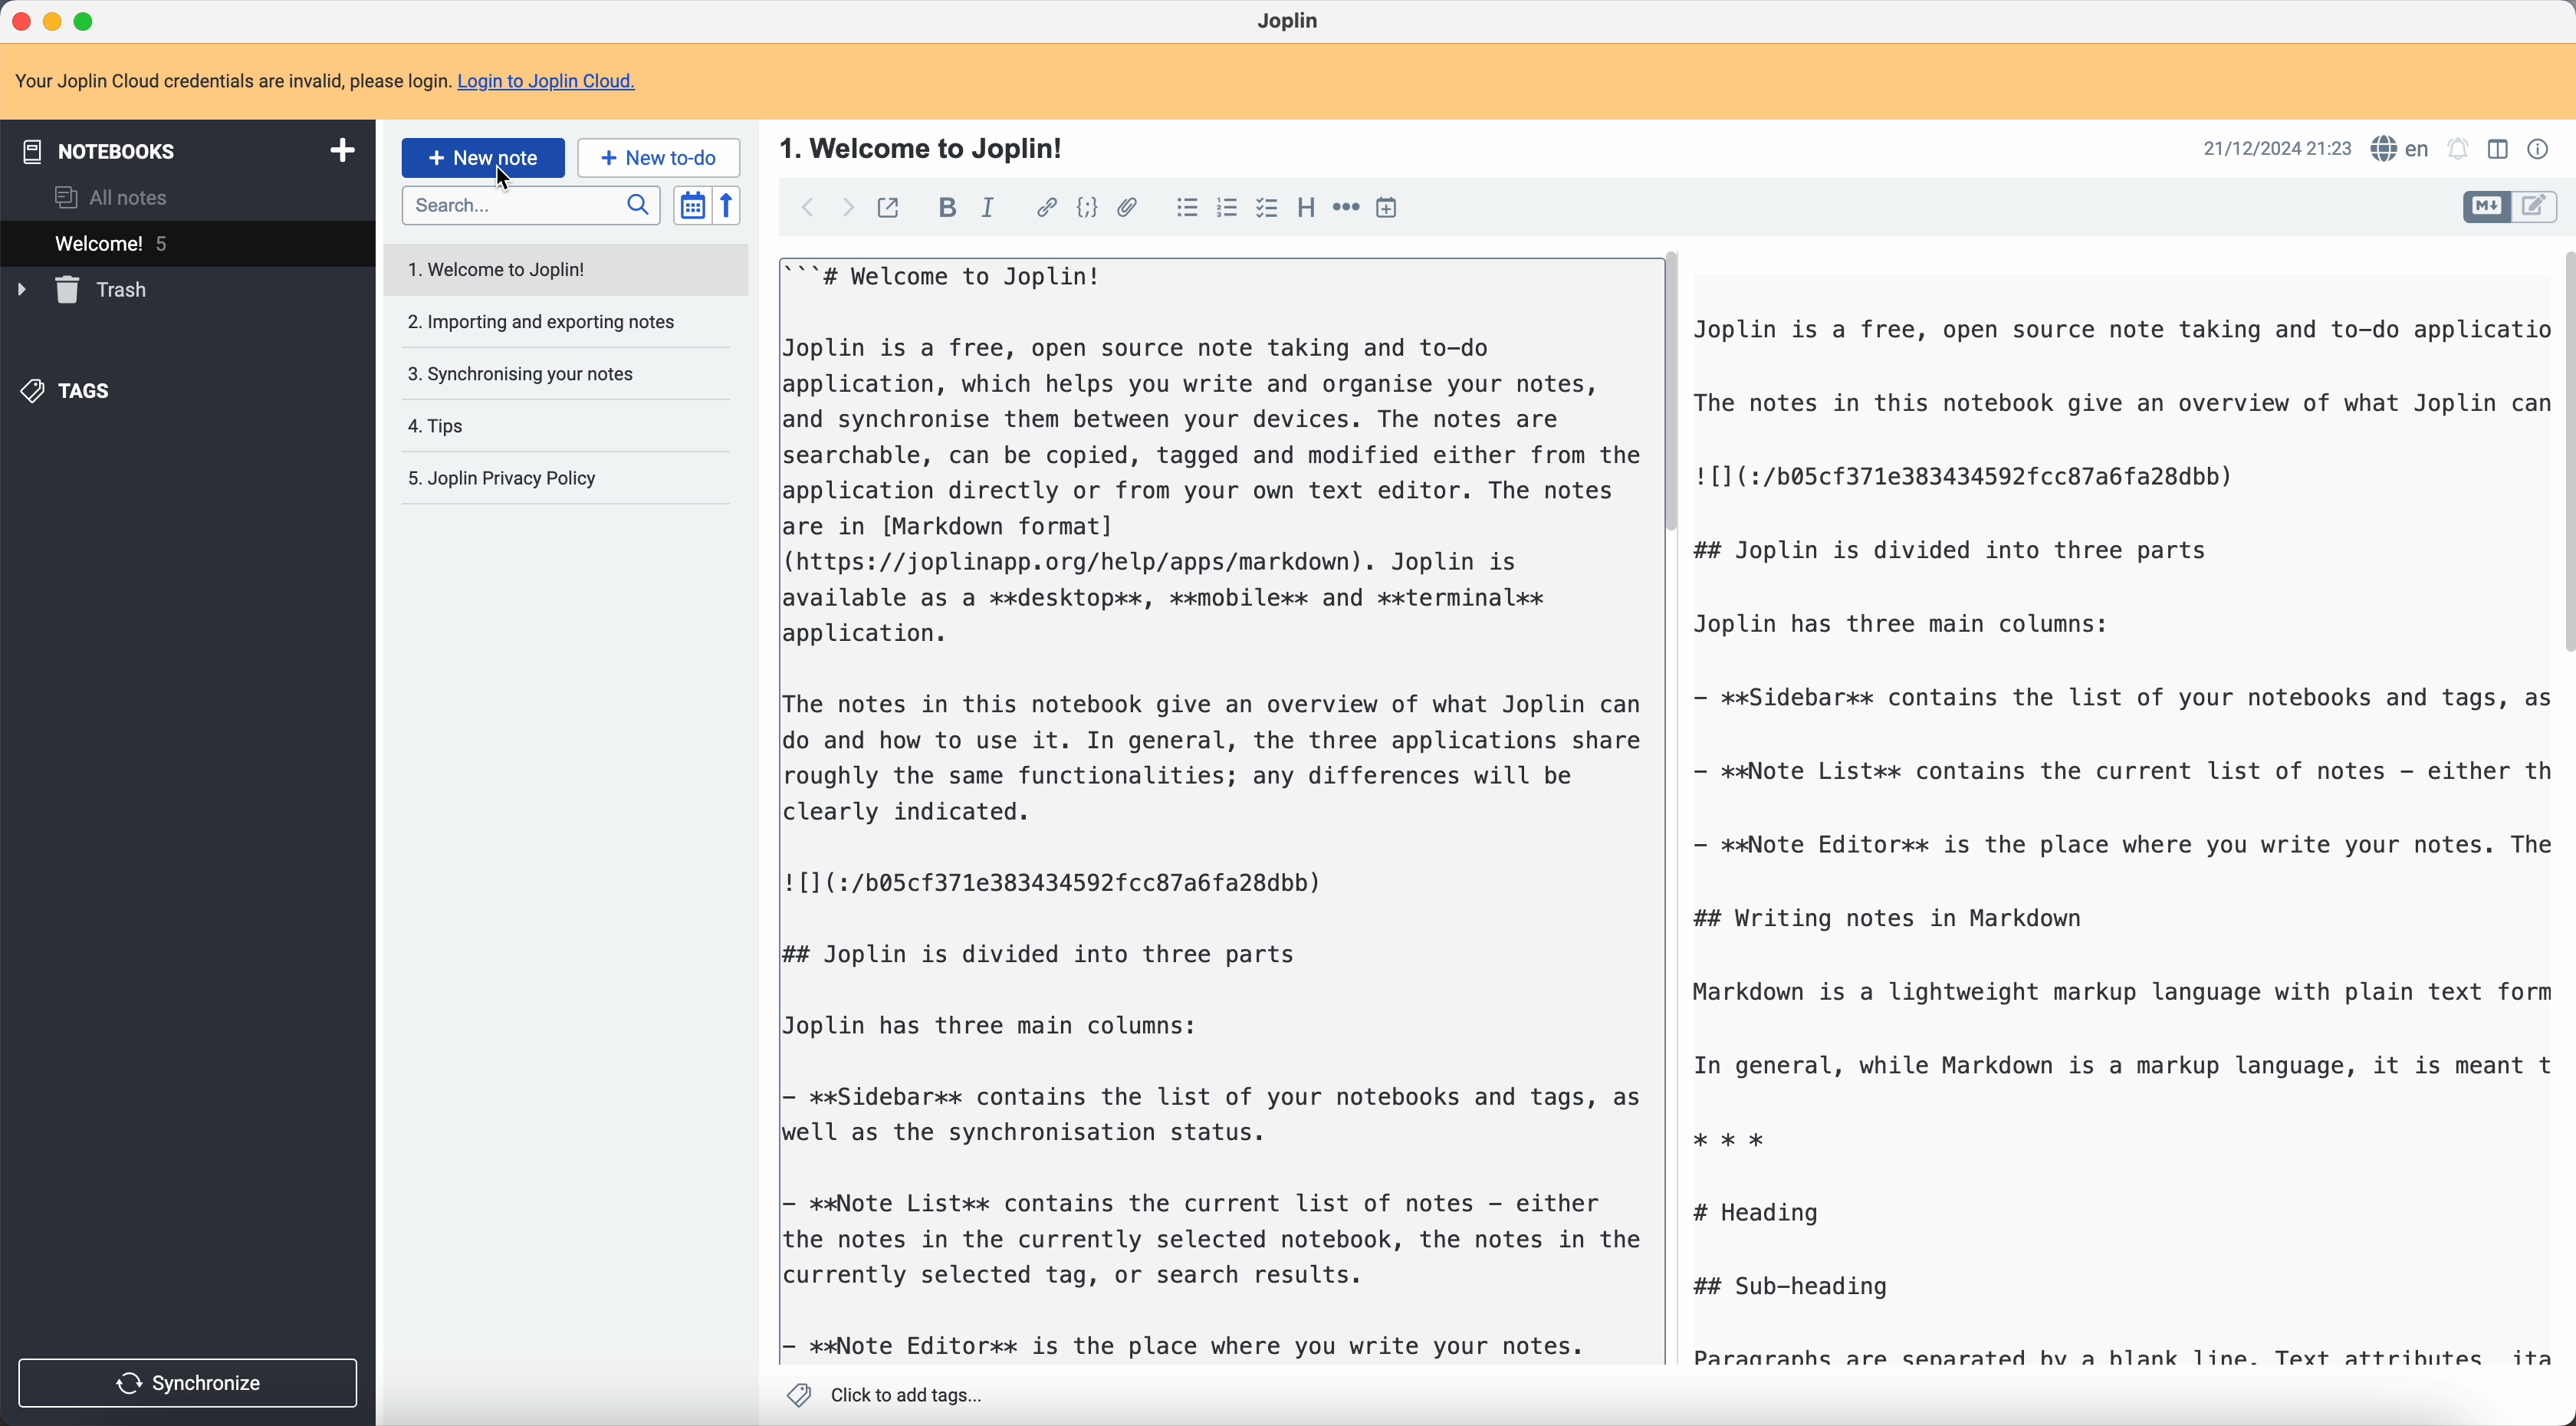 This screenshot has height=1426, width=2576. Describe the element at coordinates (1213, 805) in the screenshot. I see `body text` at that location.